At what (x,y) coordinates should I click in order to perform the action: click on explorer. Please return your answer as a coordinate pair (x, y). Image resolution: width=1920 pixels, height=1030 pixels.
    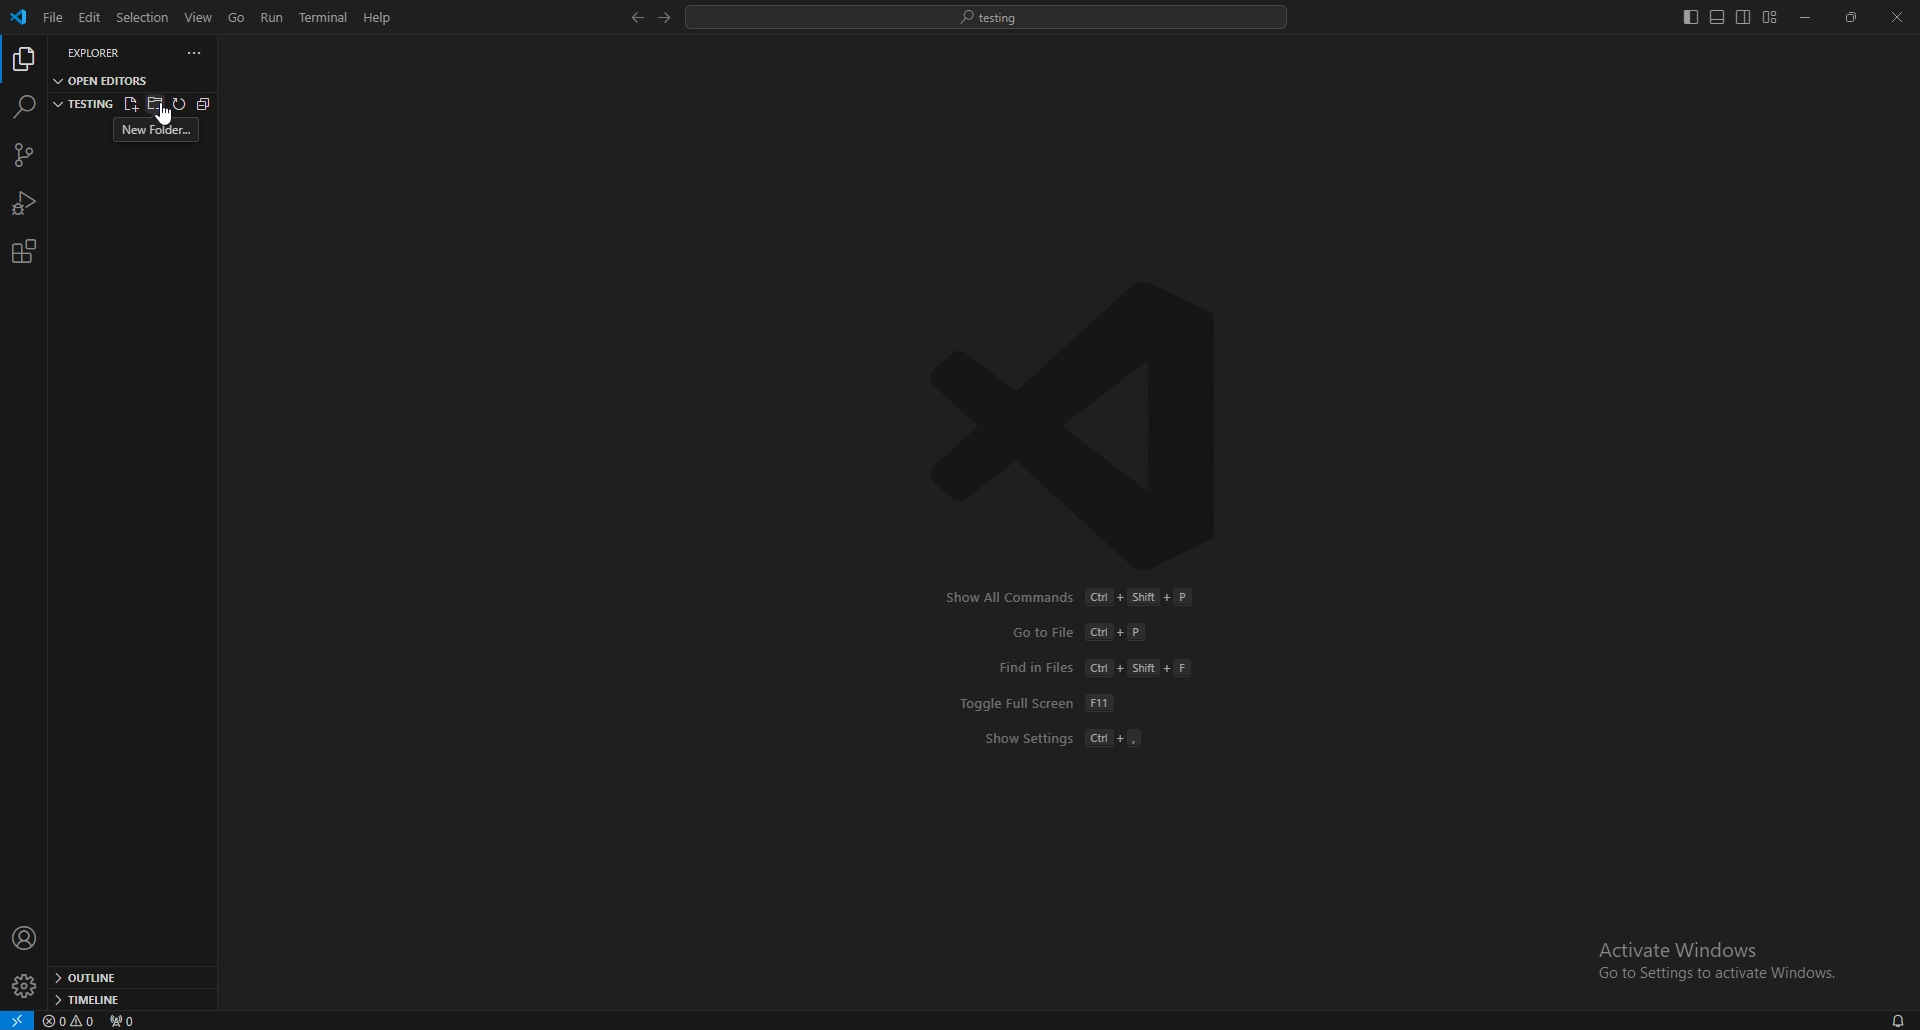
    Looking at the image, I should click on (23, 60).